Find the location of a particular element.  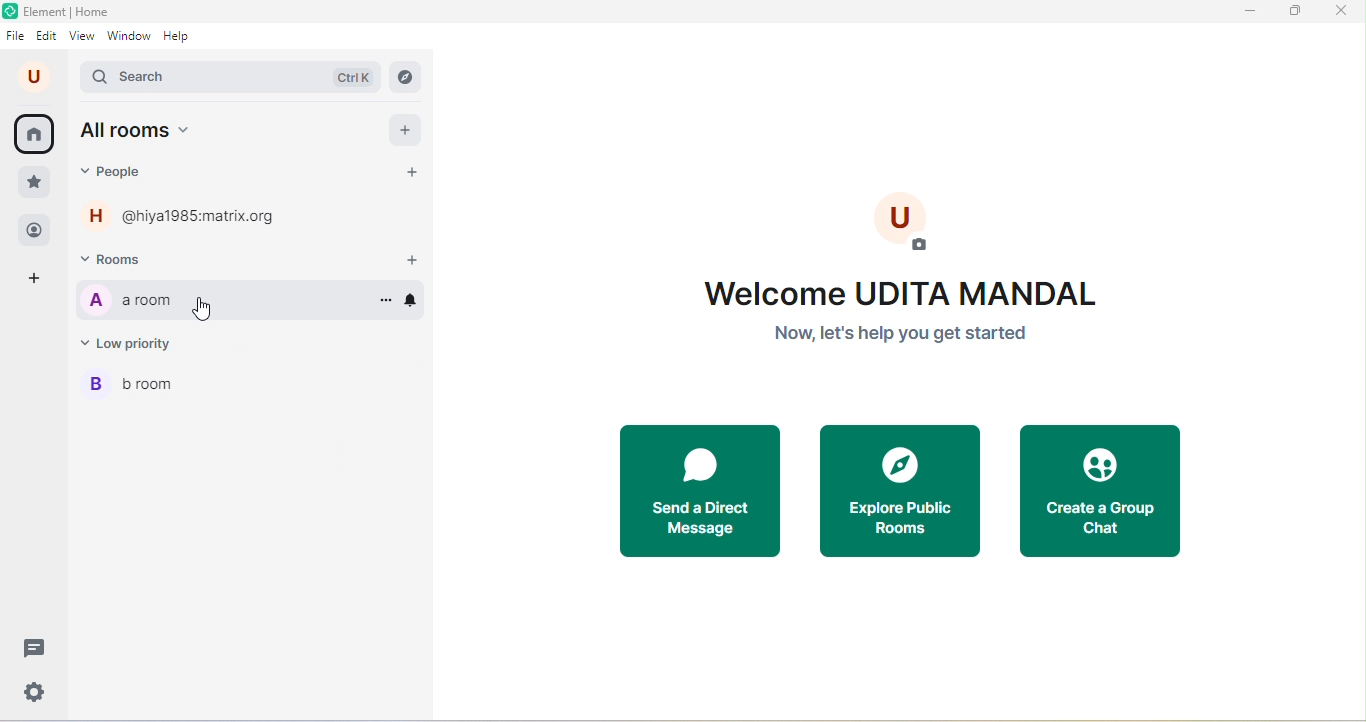

Element | Home is located at coordinates (72, 11).